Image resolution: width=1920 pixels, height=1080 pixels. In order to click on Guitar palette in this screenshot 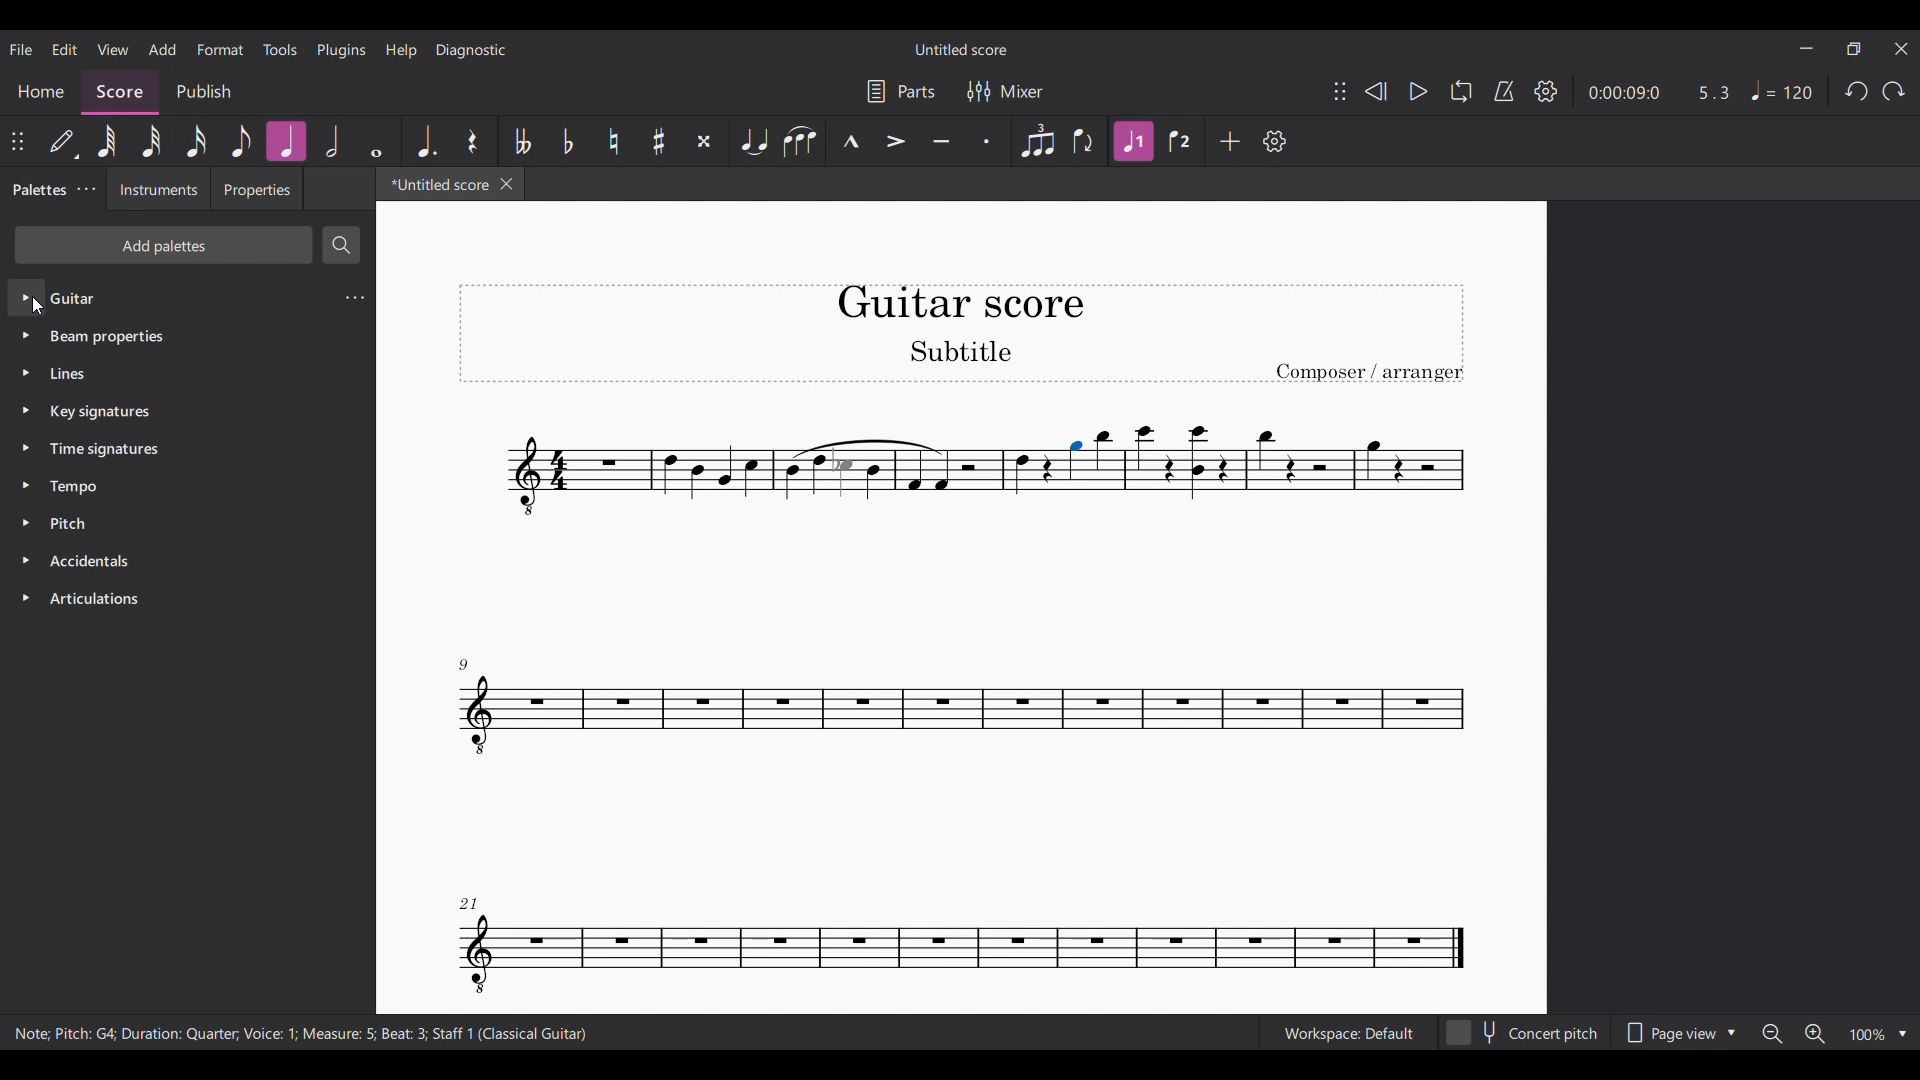, I will do `click(73, 298)`.